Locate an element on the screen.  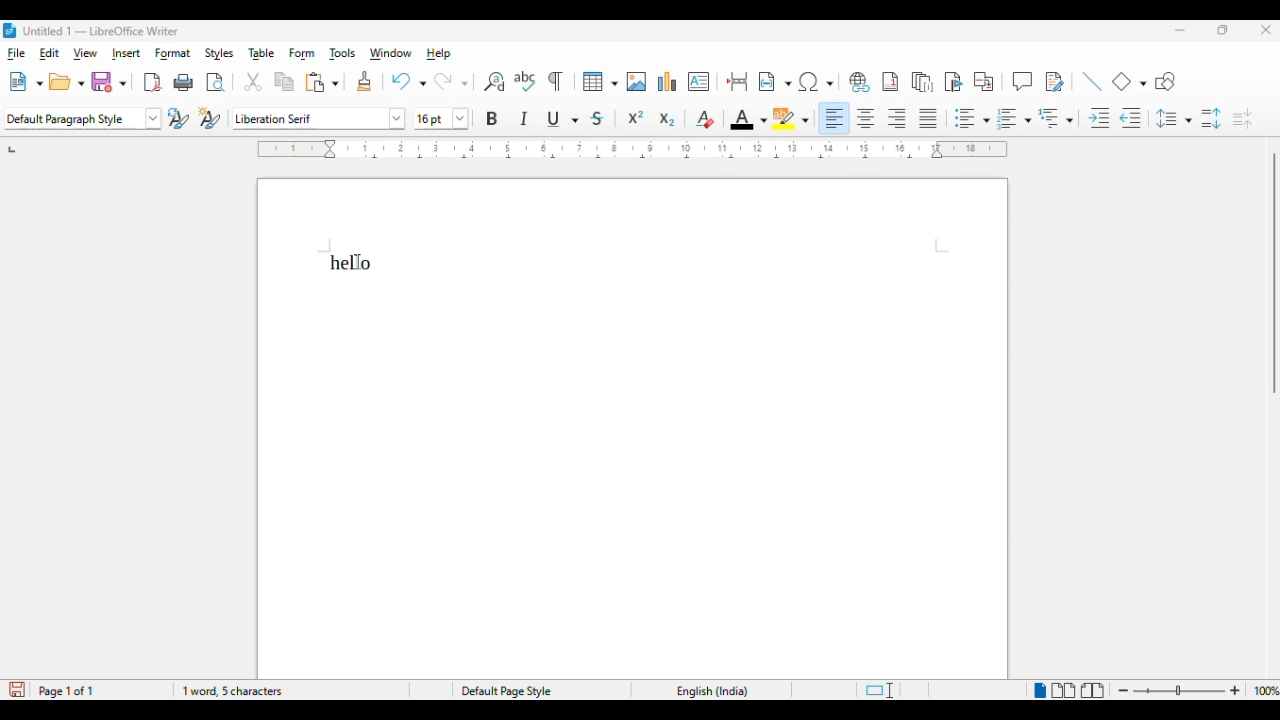
zoom out is located at coordinates (1126, 691).